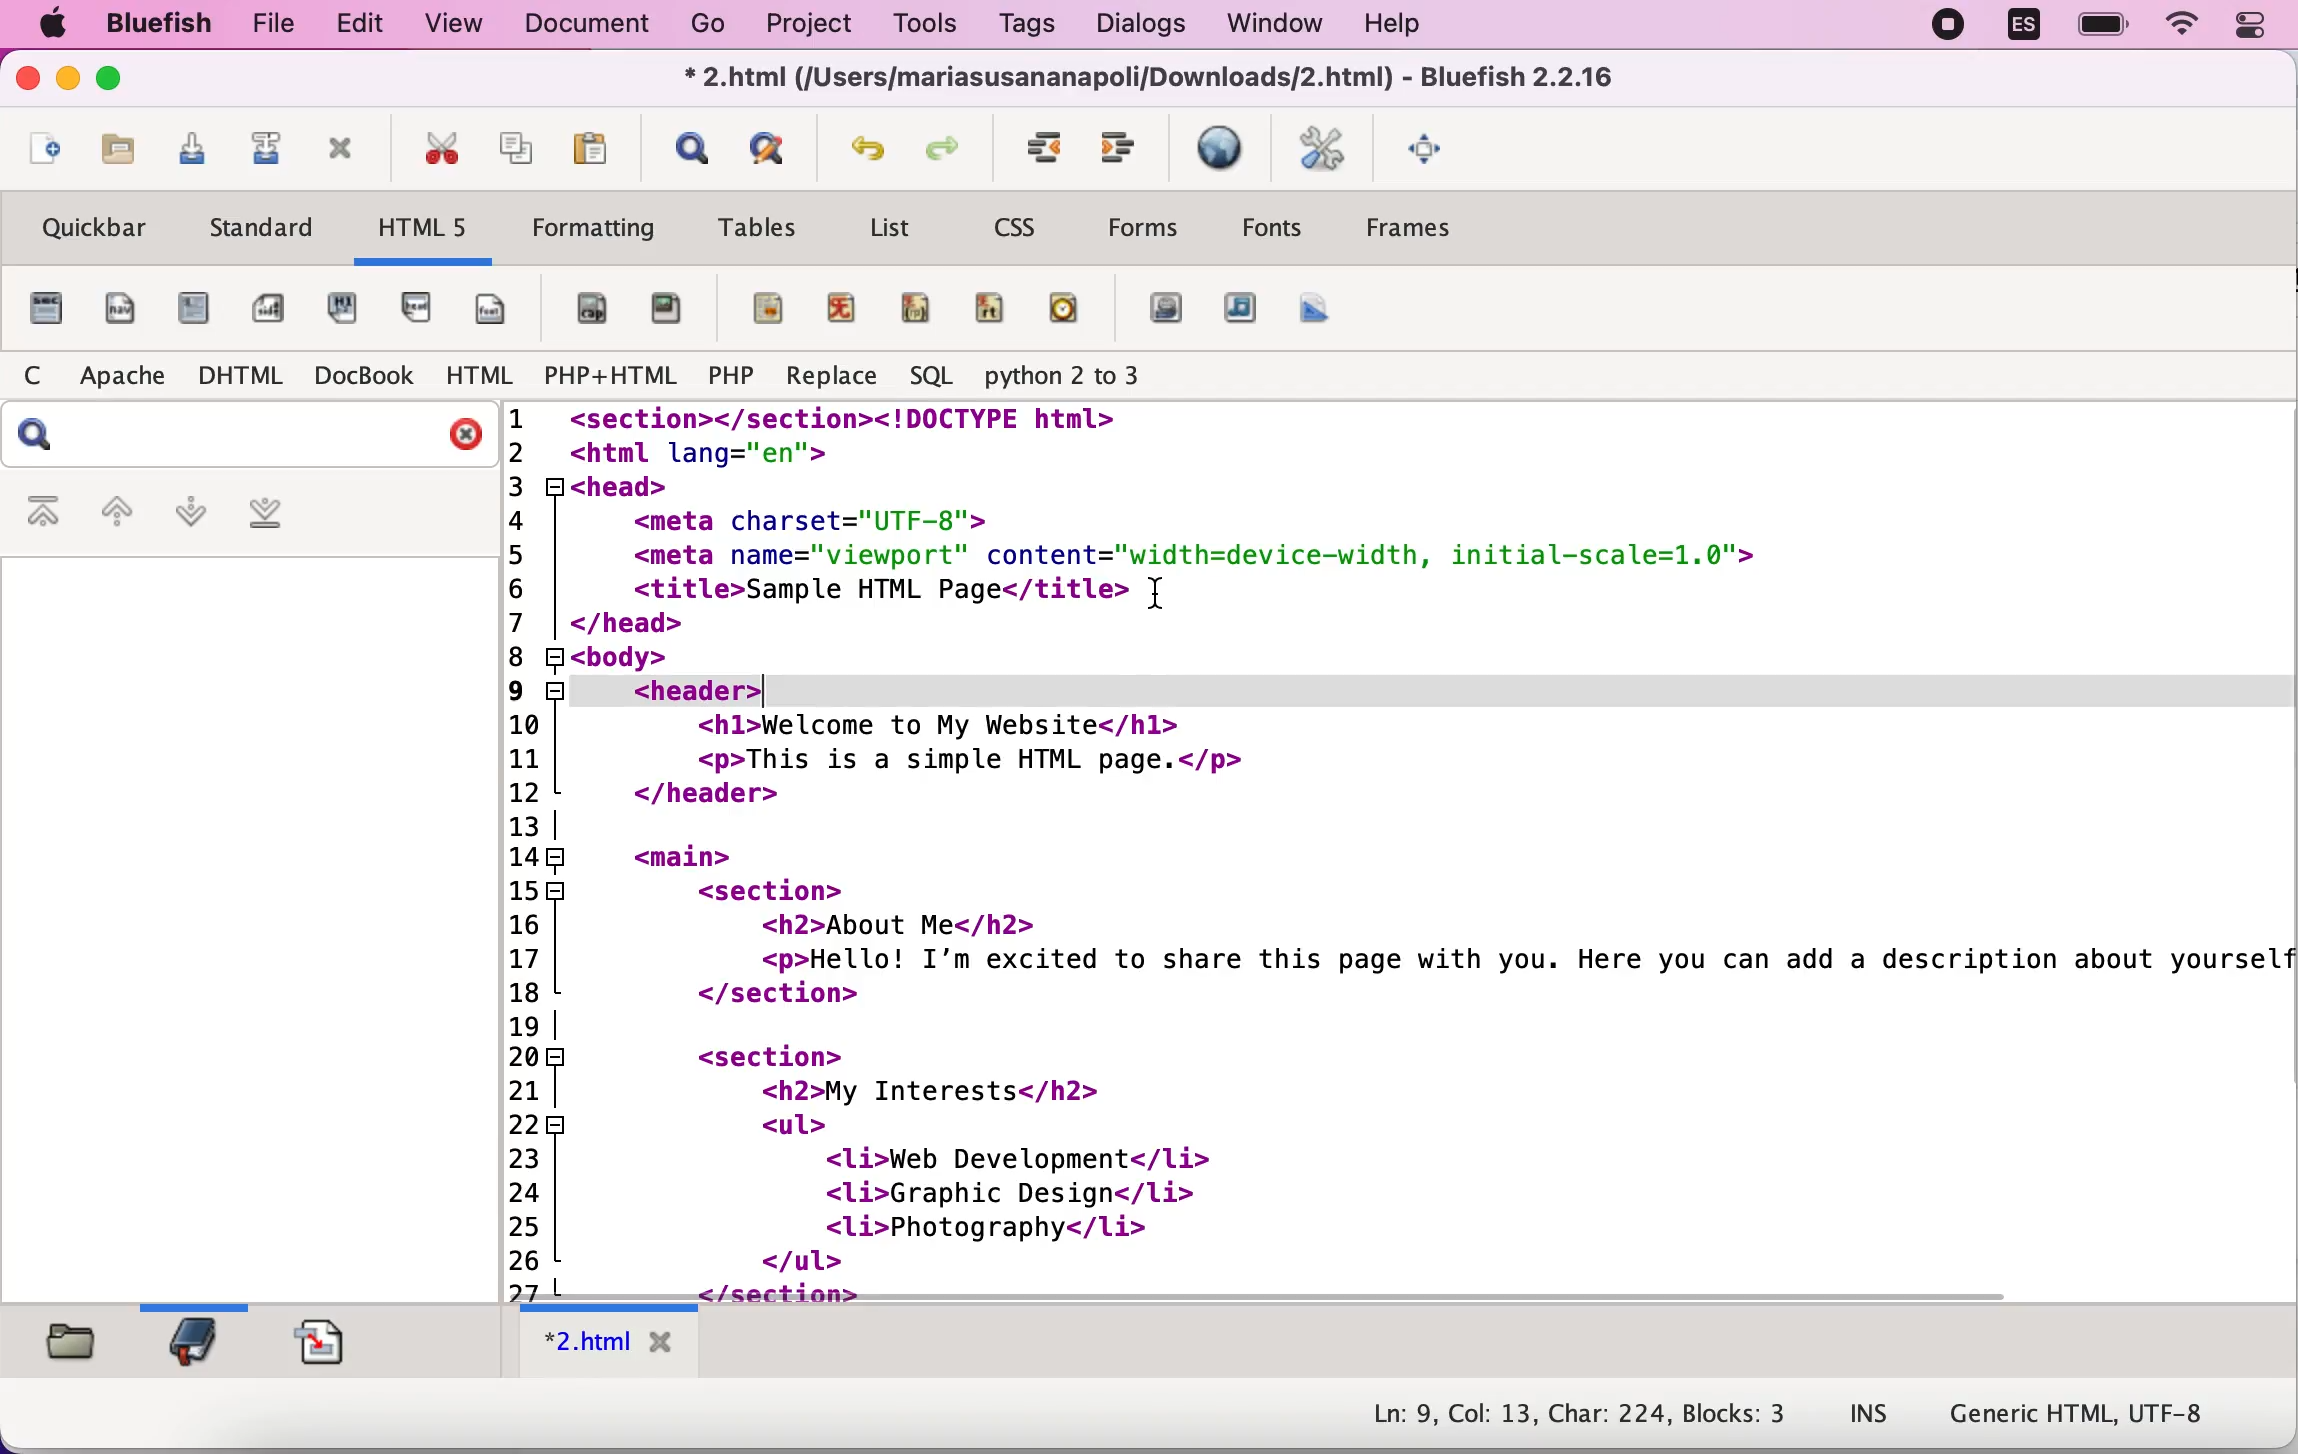 This screenshot has width=2298, height=1454. Describe the element at coordinates (2180, 25) in the screenshot. I see `wifi` at that location.